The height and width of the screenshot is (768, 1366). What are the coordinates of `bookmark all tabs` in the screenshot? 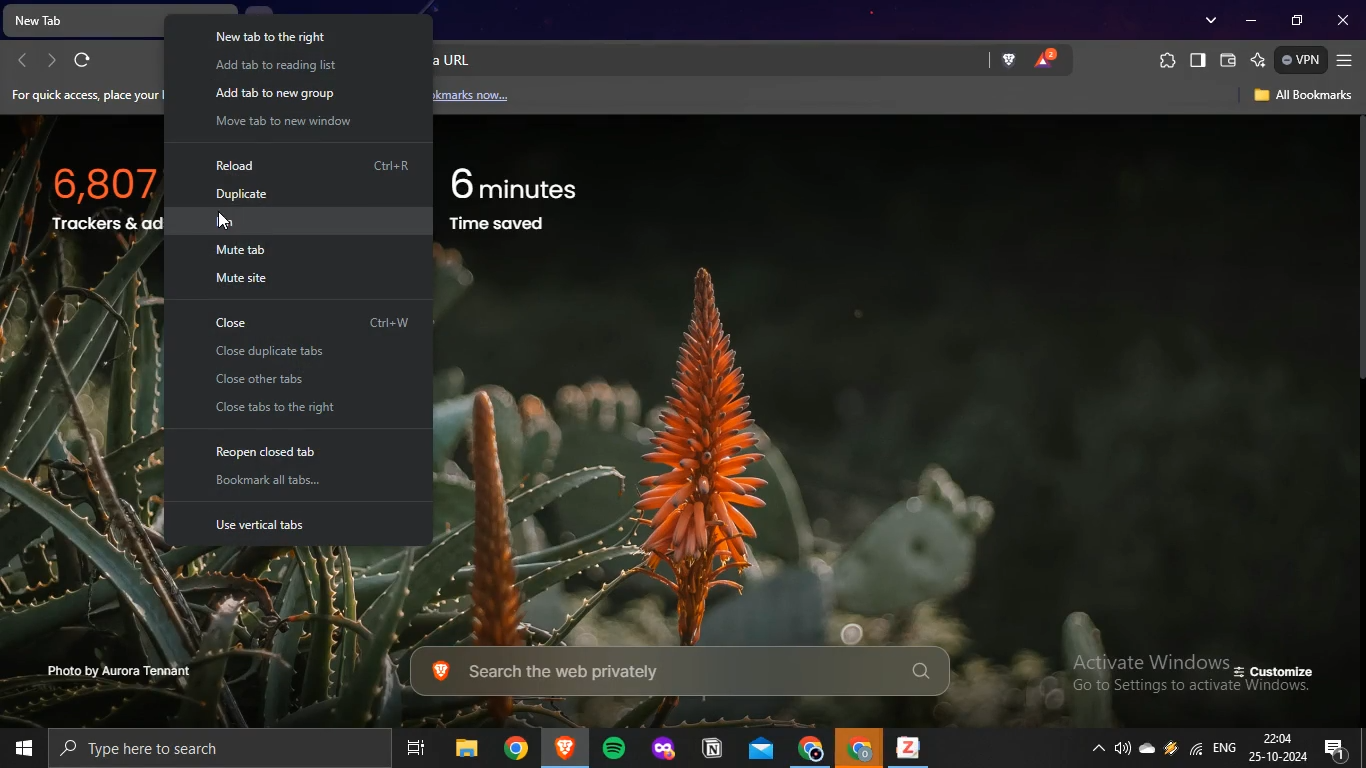 It's located at (269, 481).